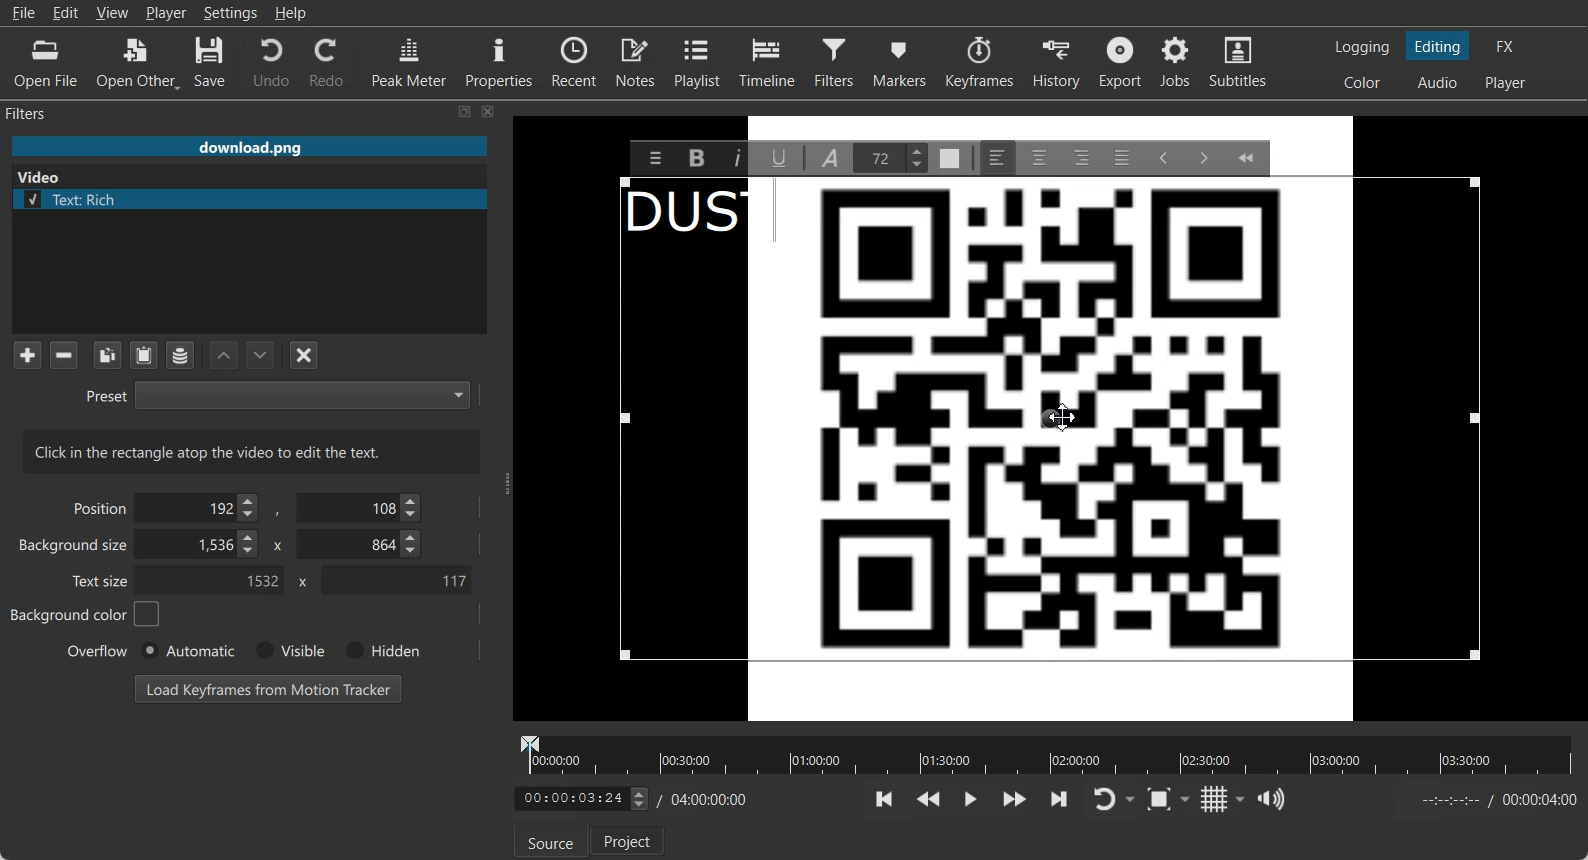 The width and height of the screenshot is (1588, 860). Describe the element at coordinates (1271, 800) in the screenshot. I see `Show the volume control` at that location.